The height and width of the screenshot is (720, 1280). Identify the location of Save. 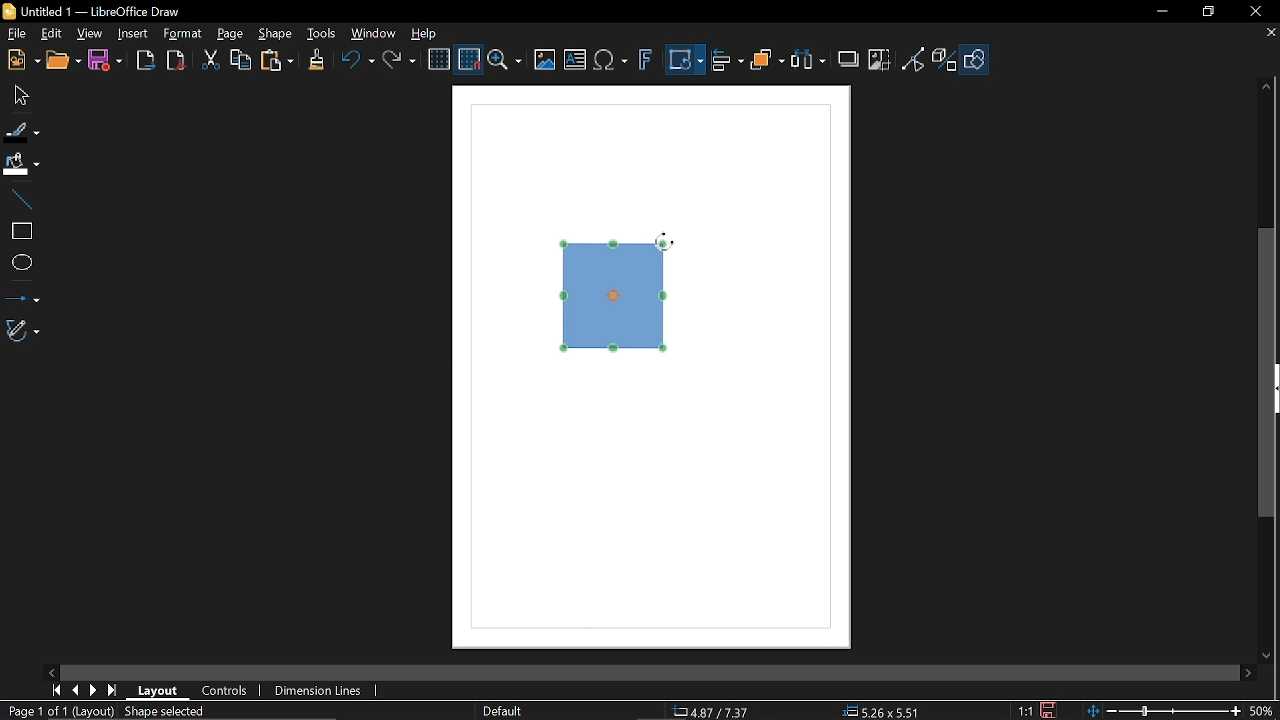
(1046, 710).